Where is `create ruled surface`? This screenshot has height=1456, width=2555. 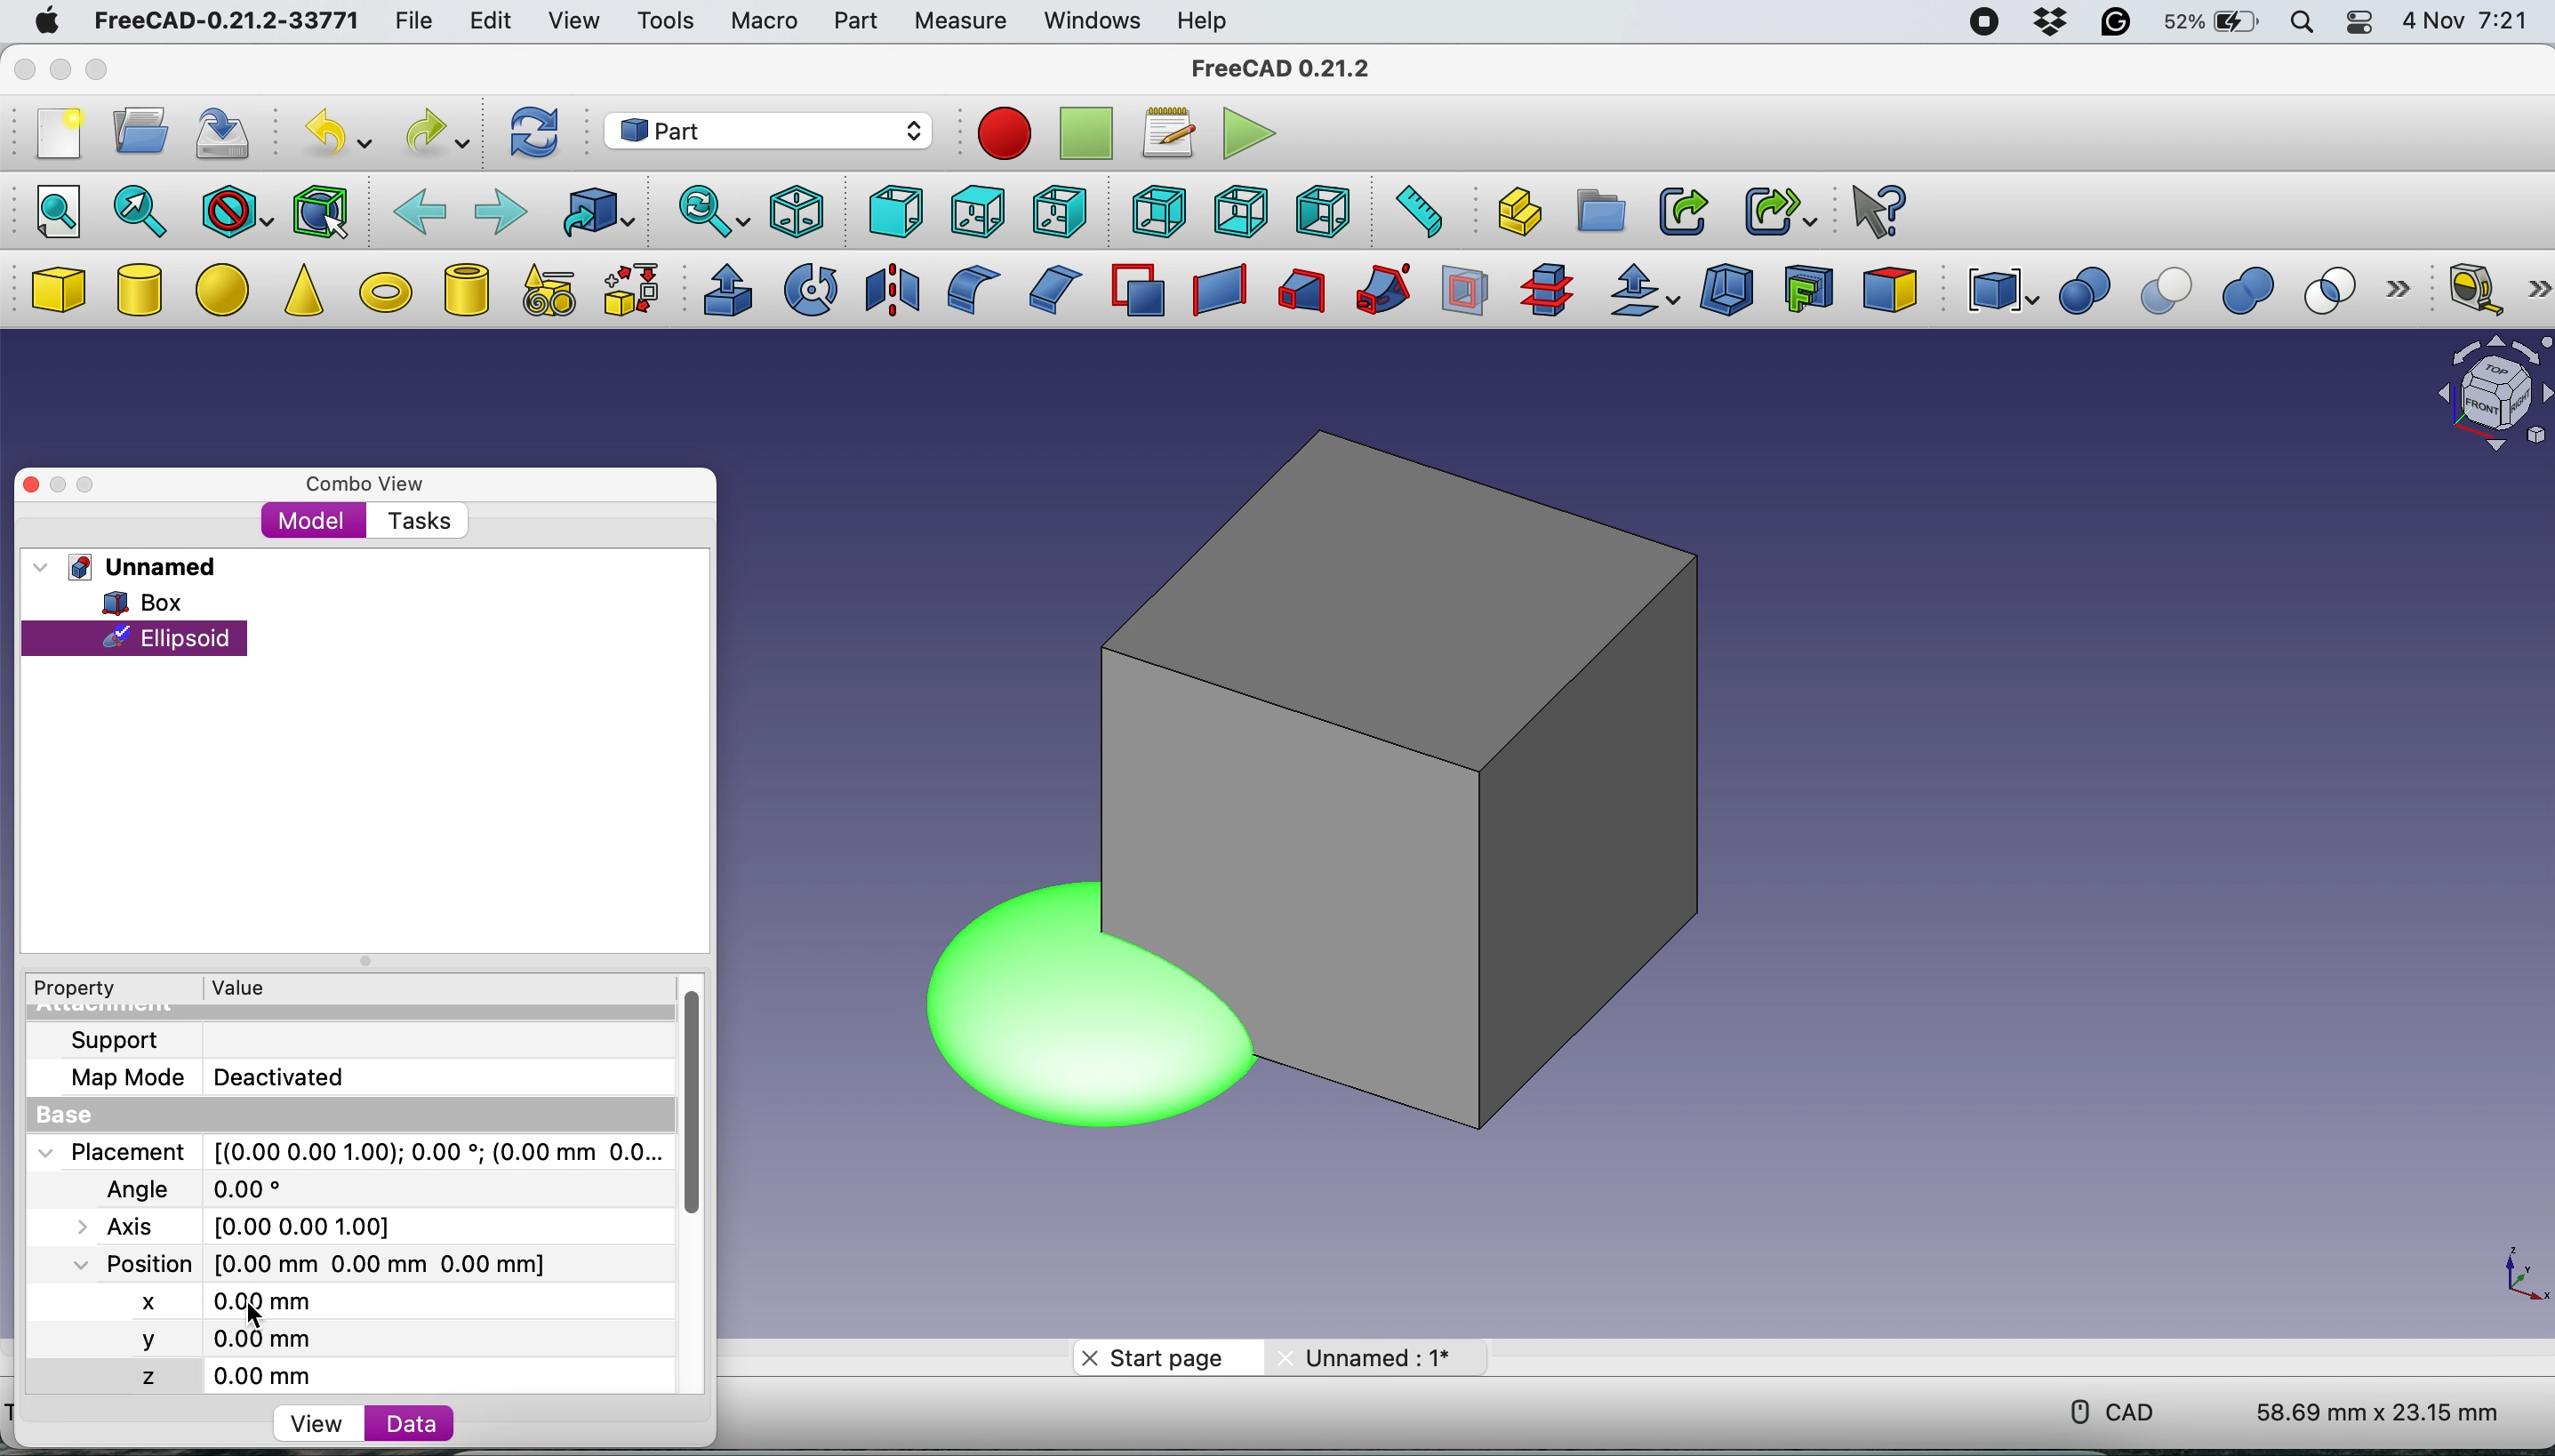 create ruled surface is located at coordinates (1214, 291).